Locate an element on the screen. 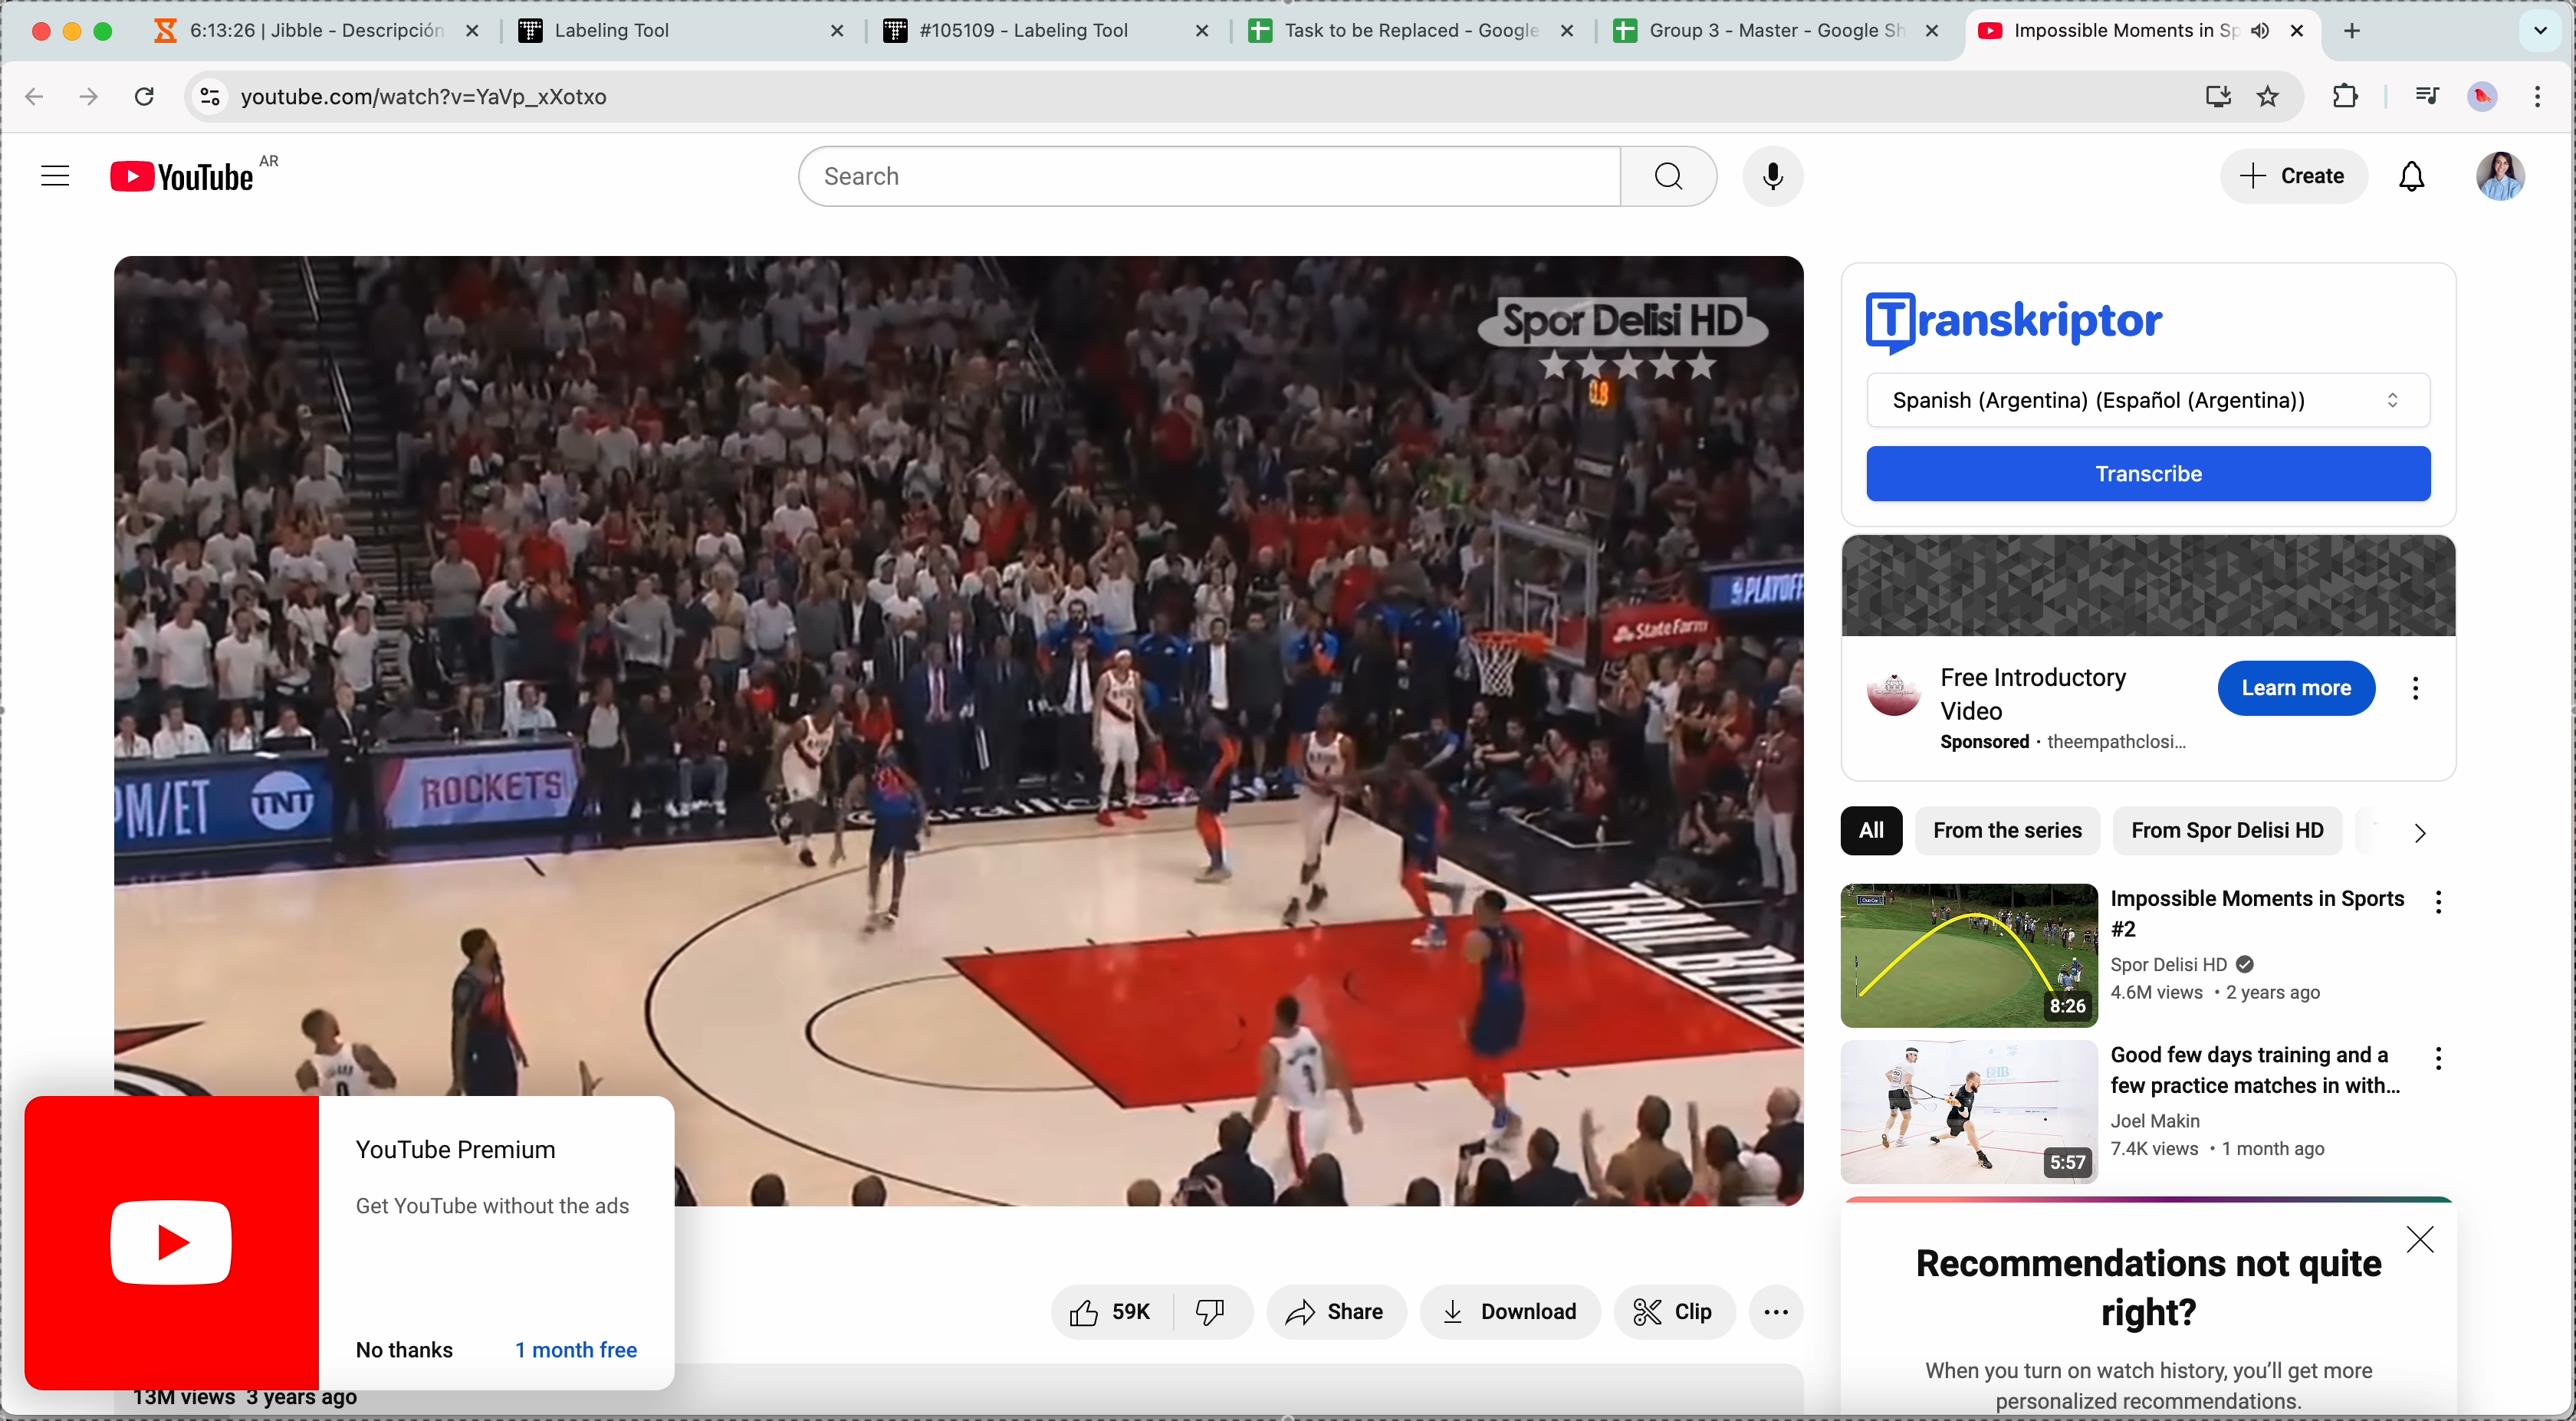 This screenshot has width=2576, height=1421. search tabs is located at coordinates (2541, 30).